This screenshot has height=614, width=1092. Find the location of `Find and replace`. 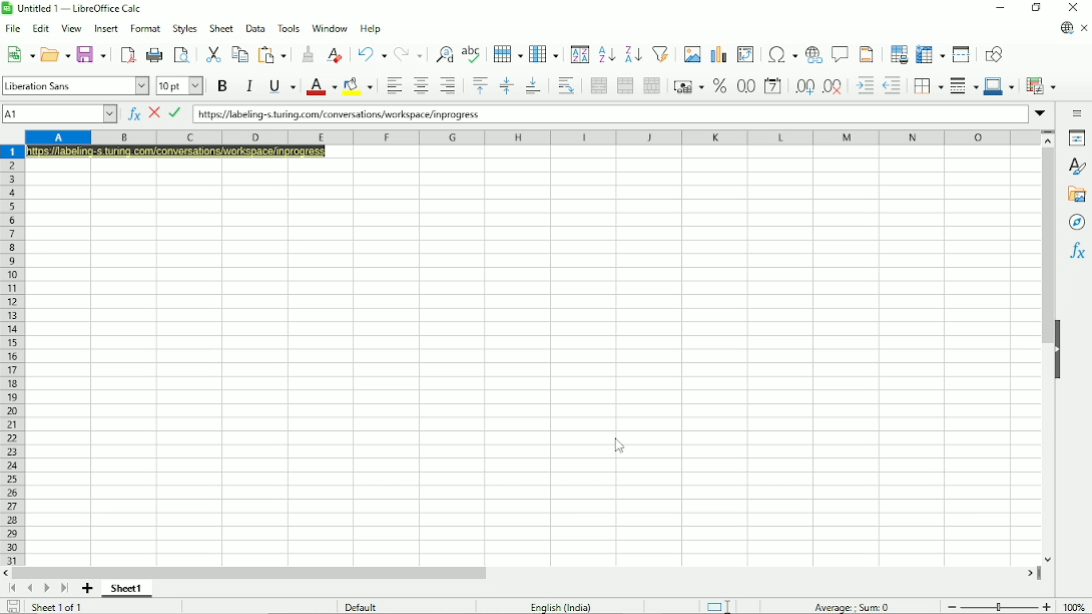

Find and replace is located at coordinates (443, 51).